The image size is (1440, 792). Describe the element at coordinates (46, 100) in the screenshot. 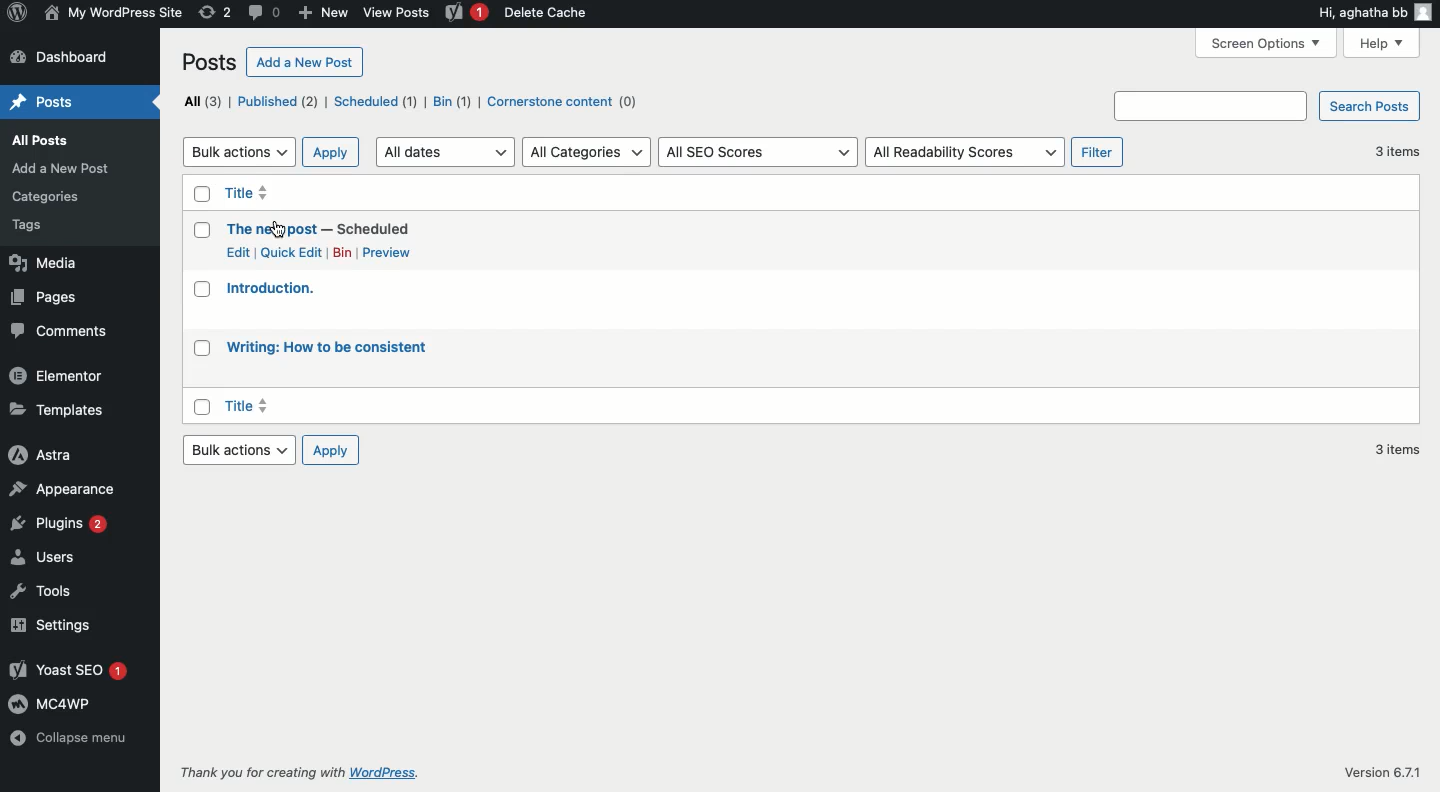

I see `Posts` at that location.